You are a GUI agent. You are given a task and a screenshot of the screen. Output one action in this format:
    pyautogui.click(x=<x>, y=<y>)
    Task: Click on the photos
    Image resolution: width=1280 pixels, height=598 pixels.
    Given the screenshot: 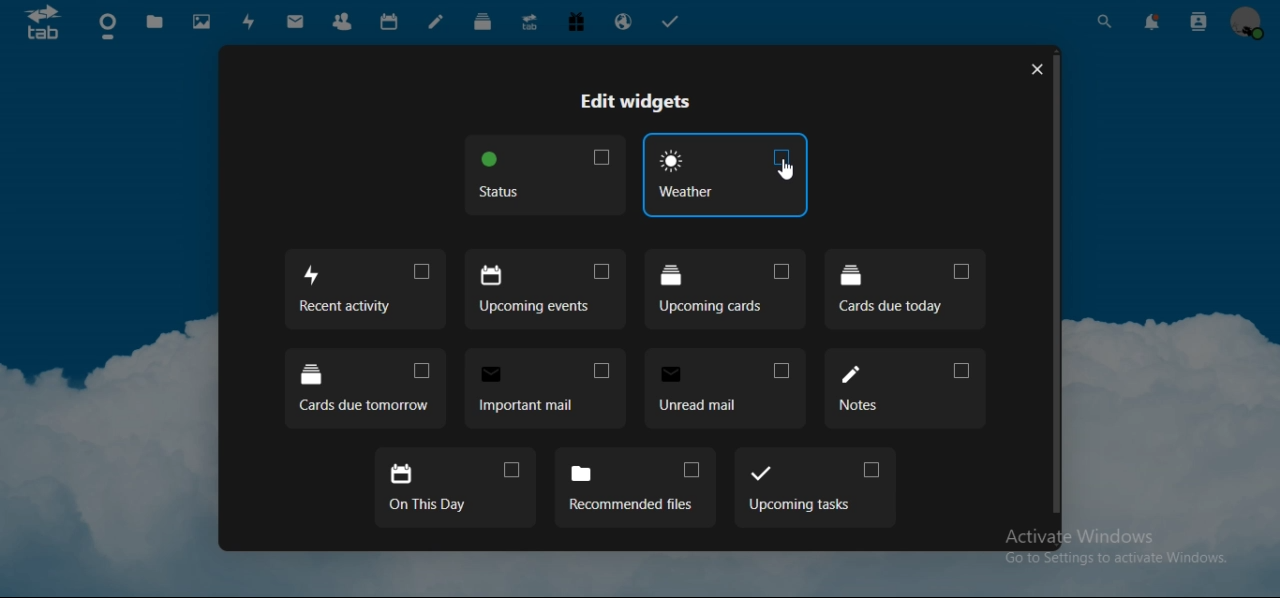 What is the action you would take?
    pyautogui.click(x=202, y=23)
    